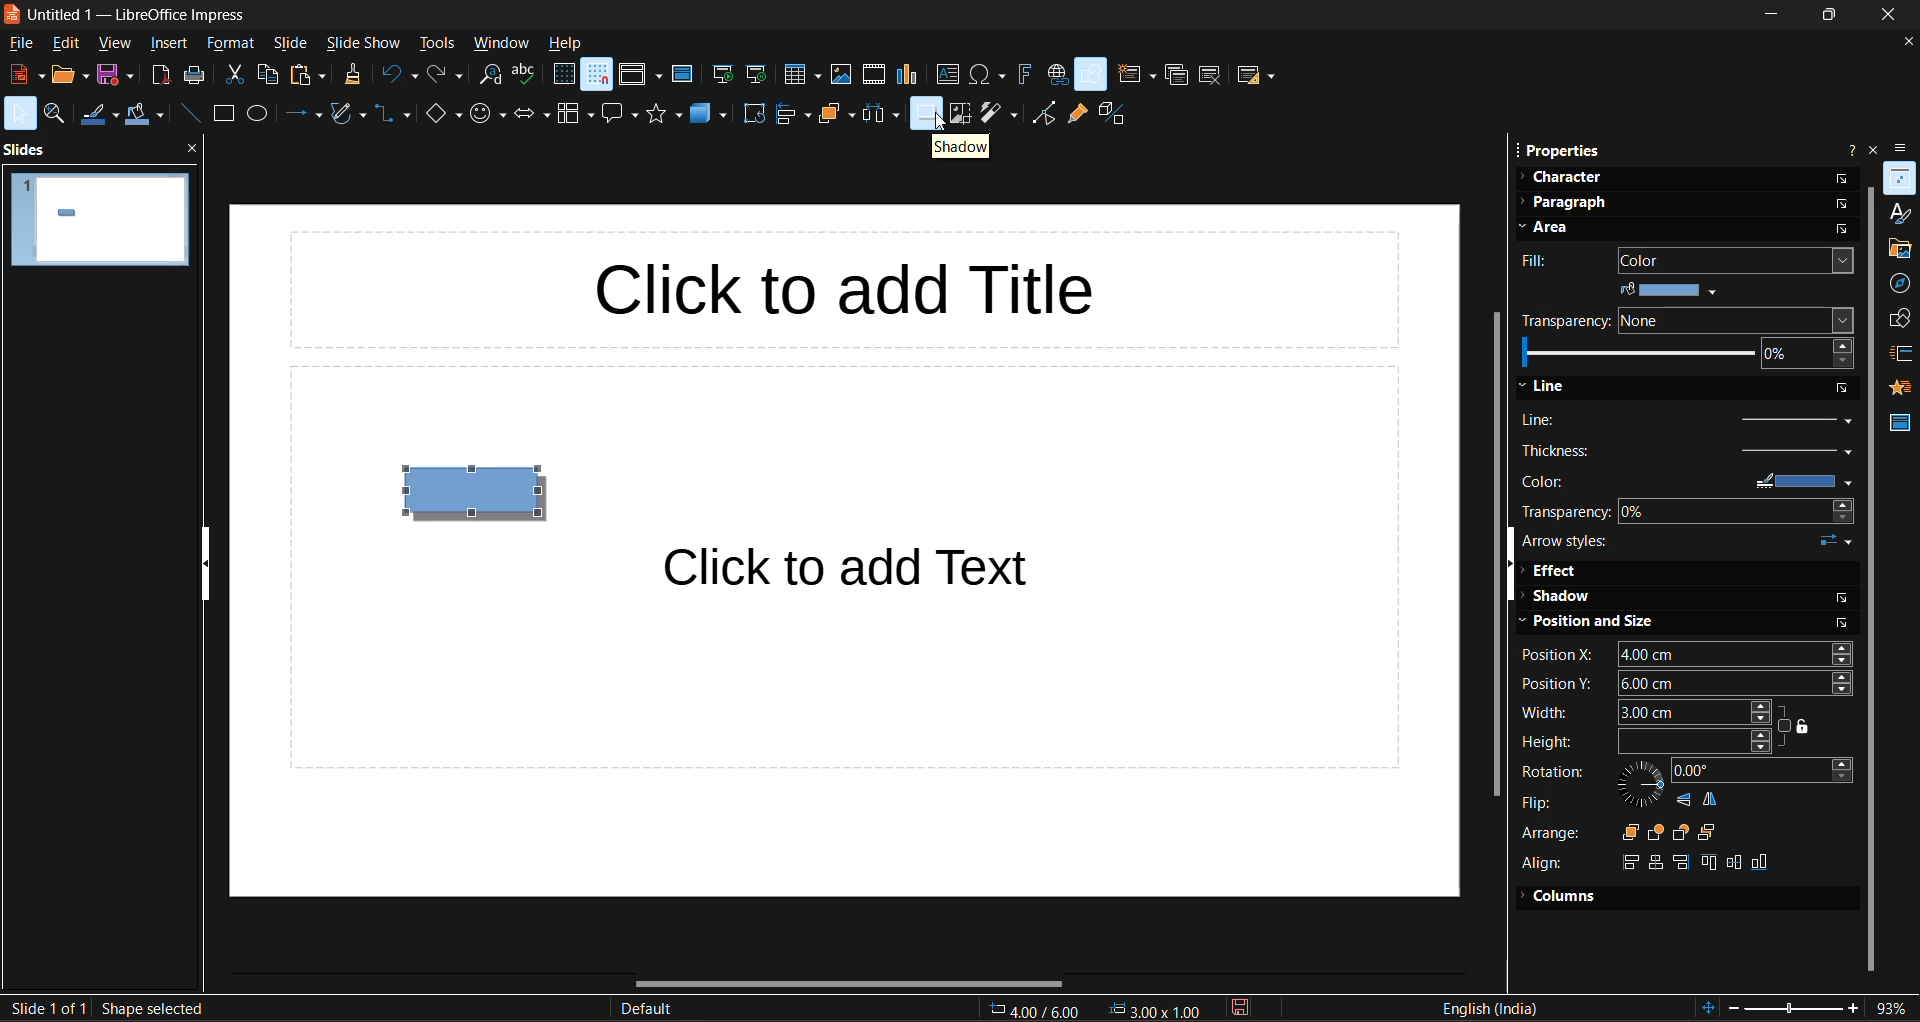 The width and height of the screenshot is (1920, 1022). Describe the element at coordinates (1847, 230) in the screenshot. I see `more options` at that location.